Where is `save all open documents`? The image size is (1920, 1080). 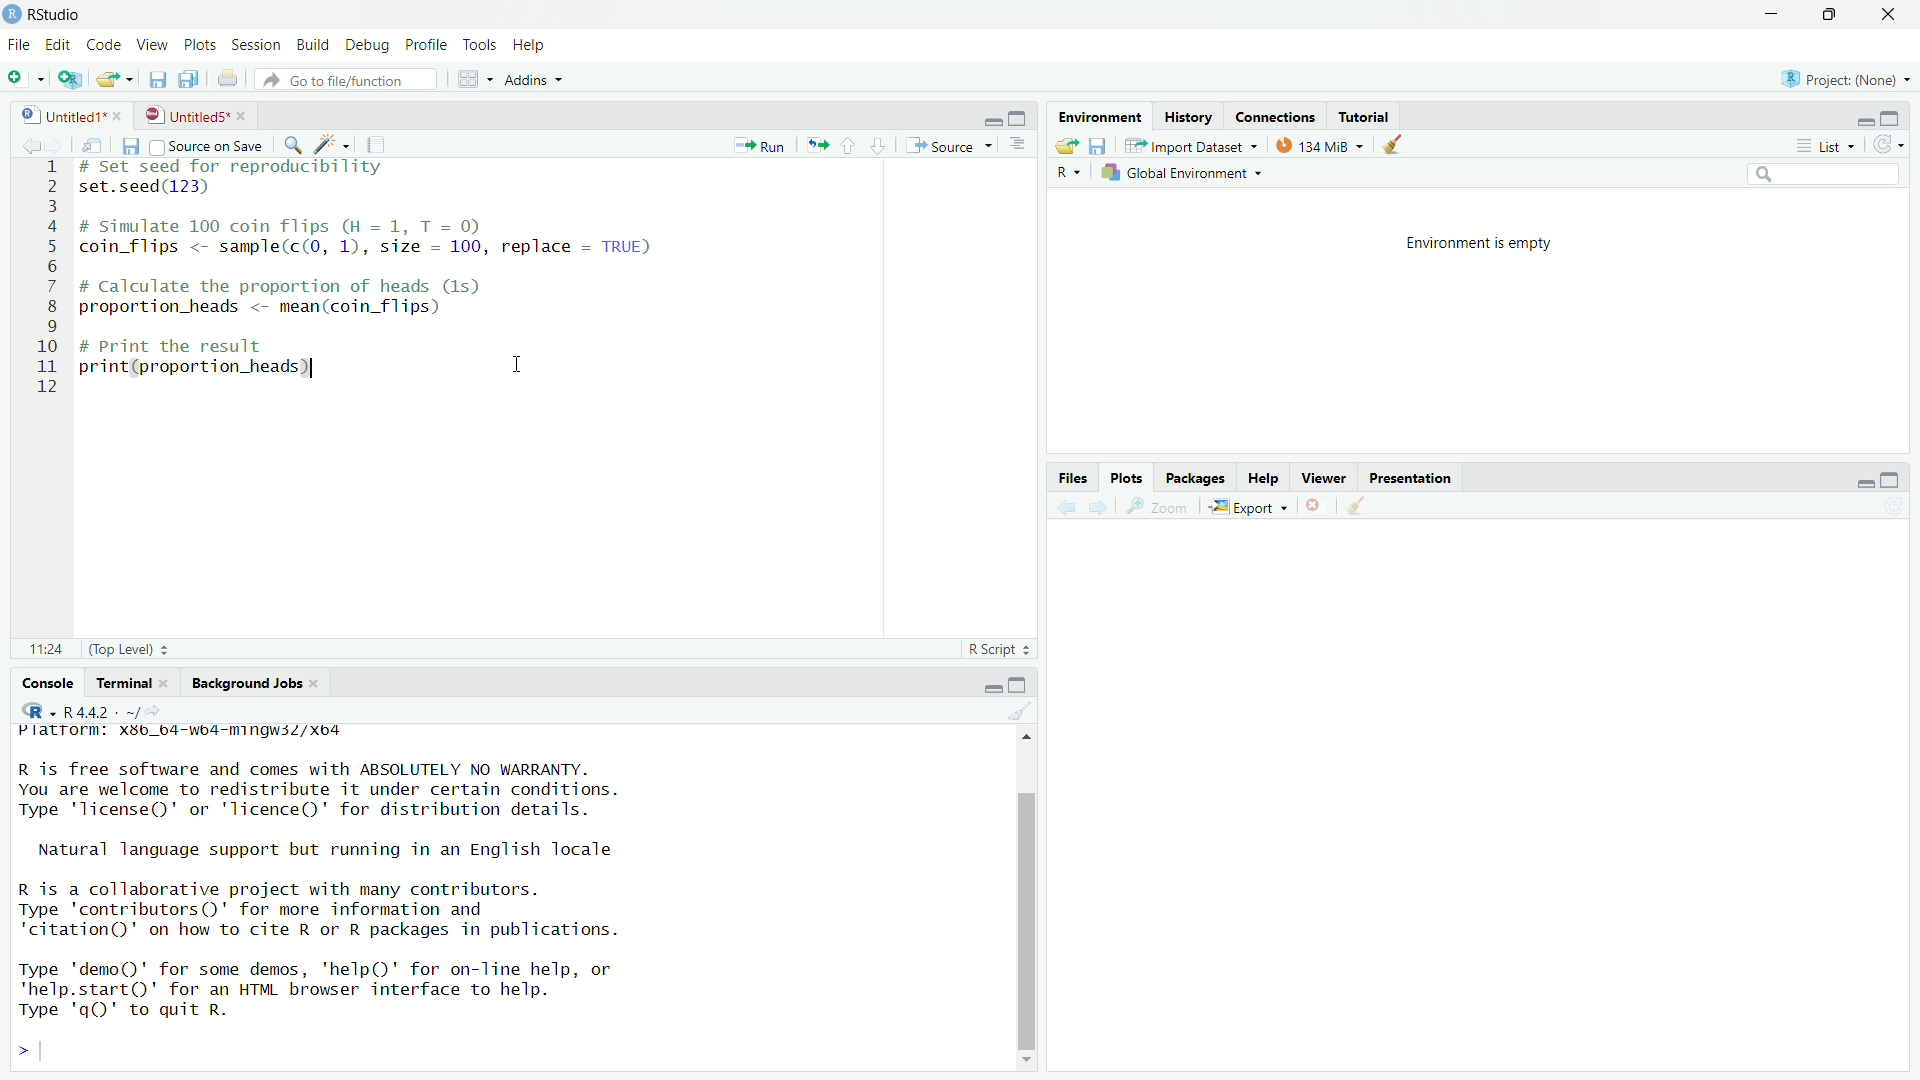
save all open documents is located at coordinates (192, 80).